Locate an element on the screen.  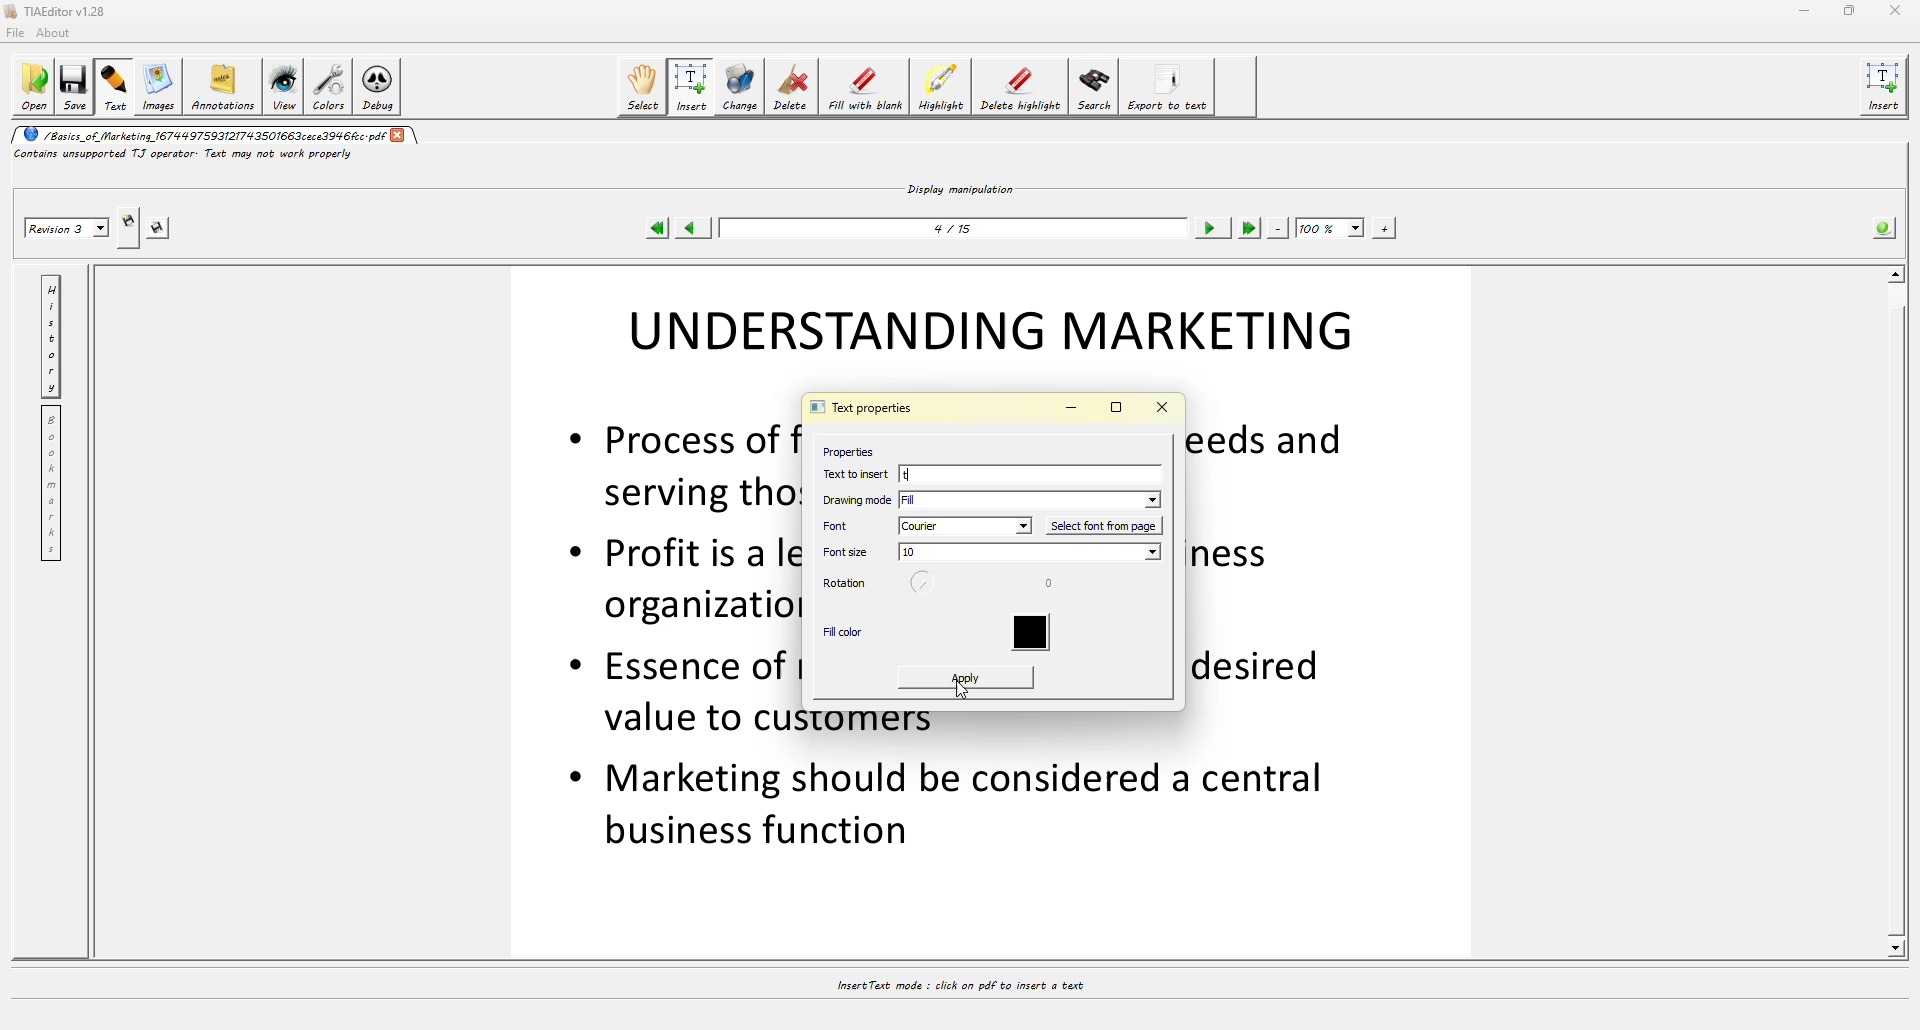
search is located at coordinates (1094, 89).